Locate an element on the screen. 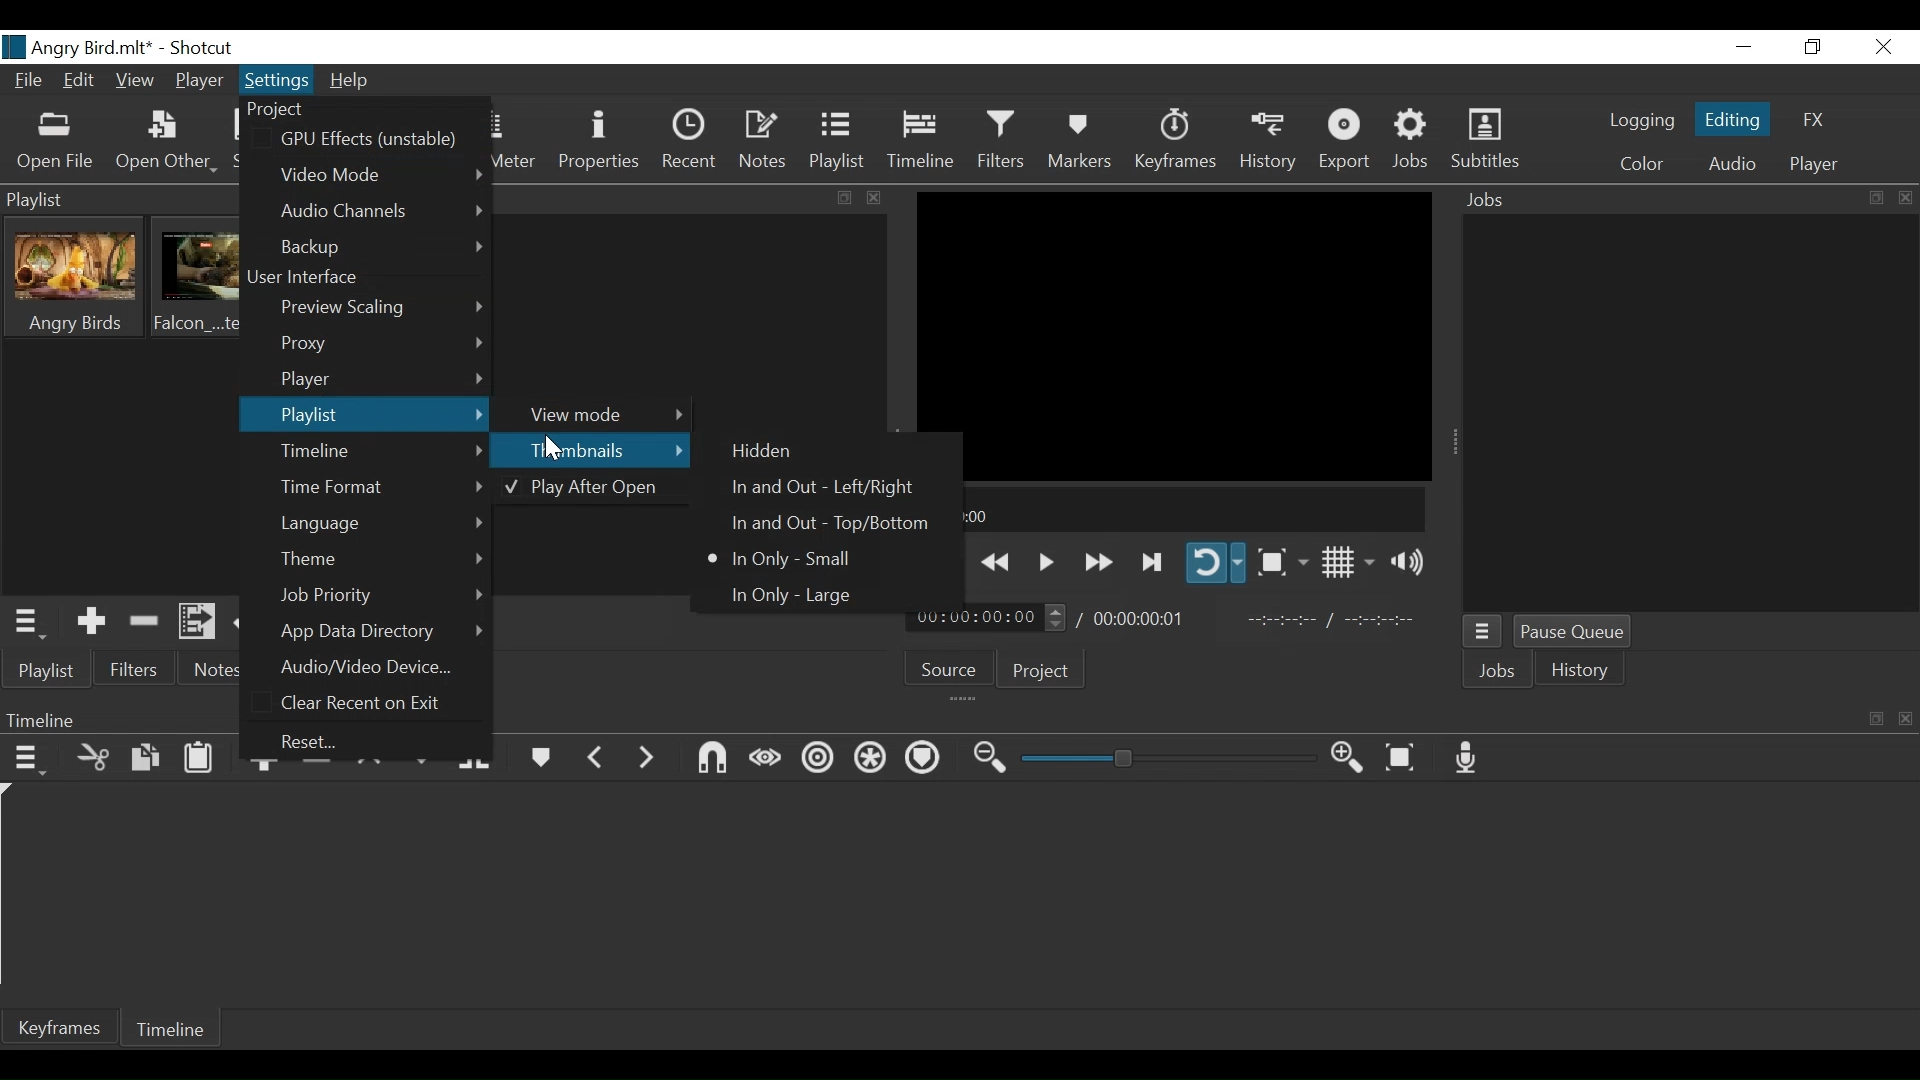 This screenshot has width=1920, height=1080. Overwrite is located at coordinates (423, 760).